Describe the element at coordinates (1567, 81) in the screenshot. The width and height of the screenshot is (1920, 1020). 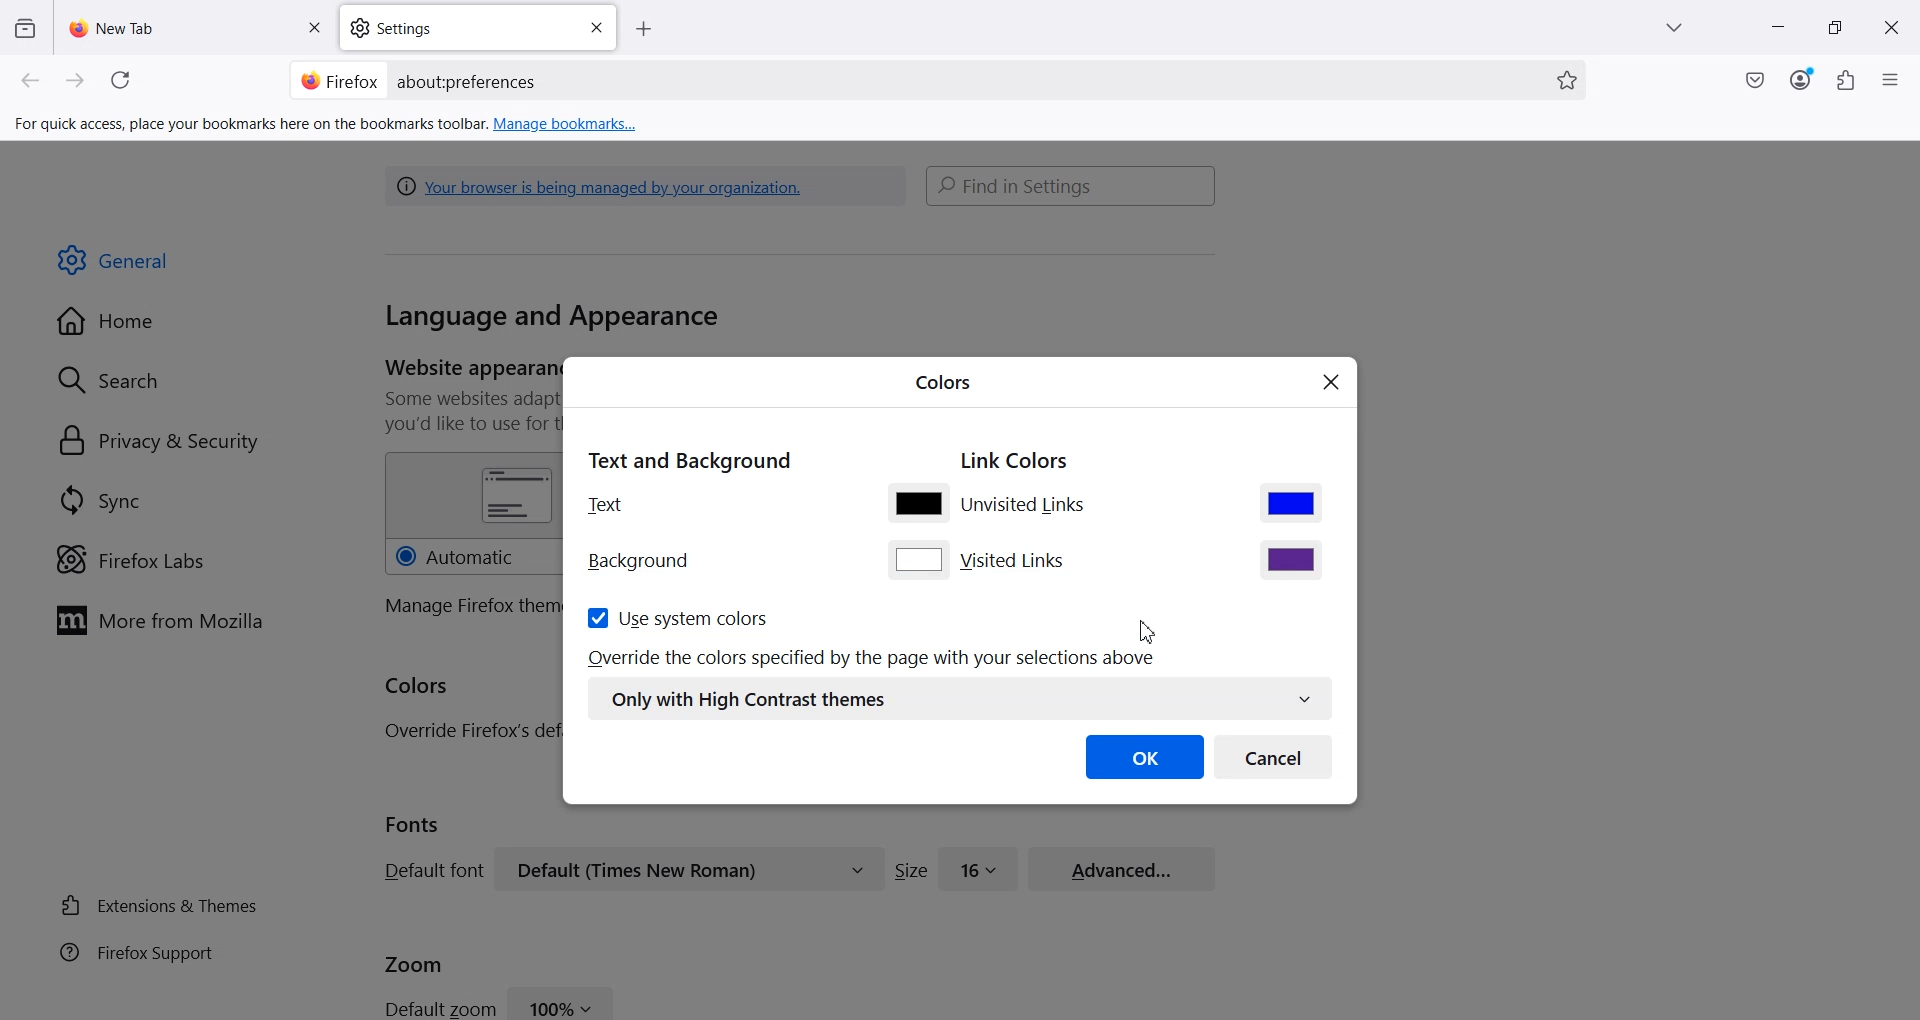
I see `Starred` at that location.